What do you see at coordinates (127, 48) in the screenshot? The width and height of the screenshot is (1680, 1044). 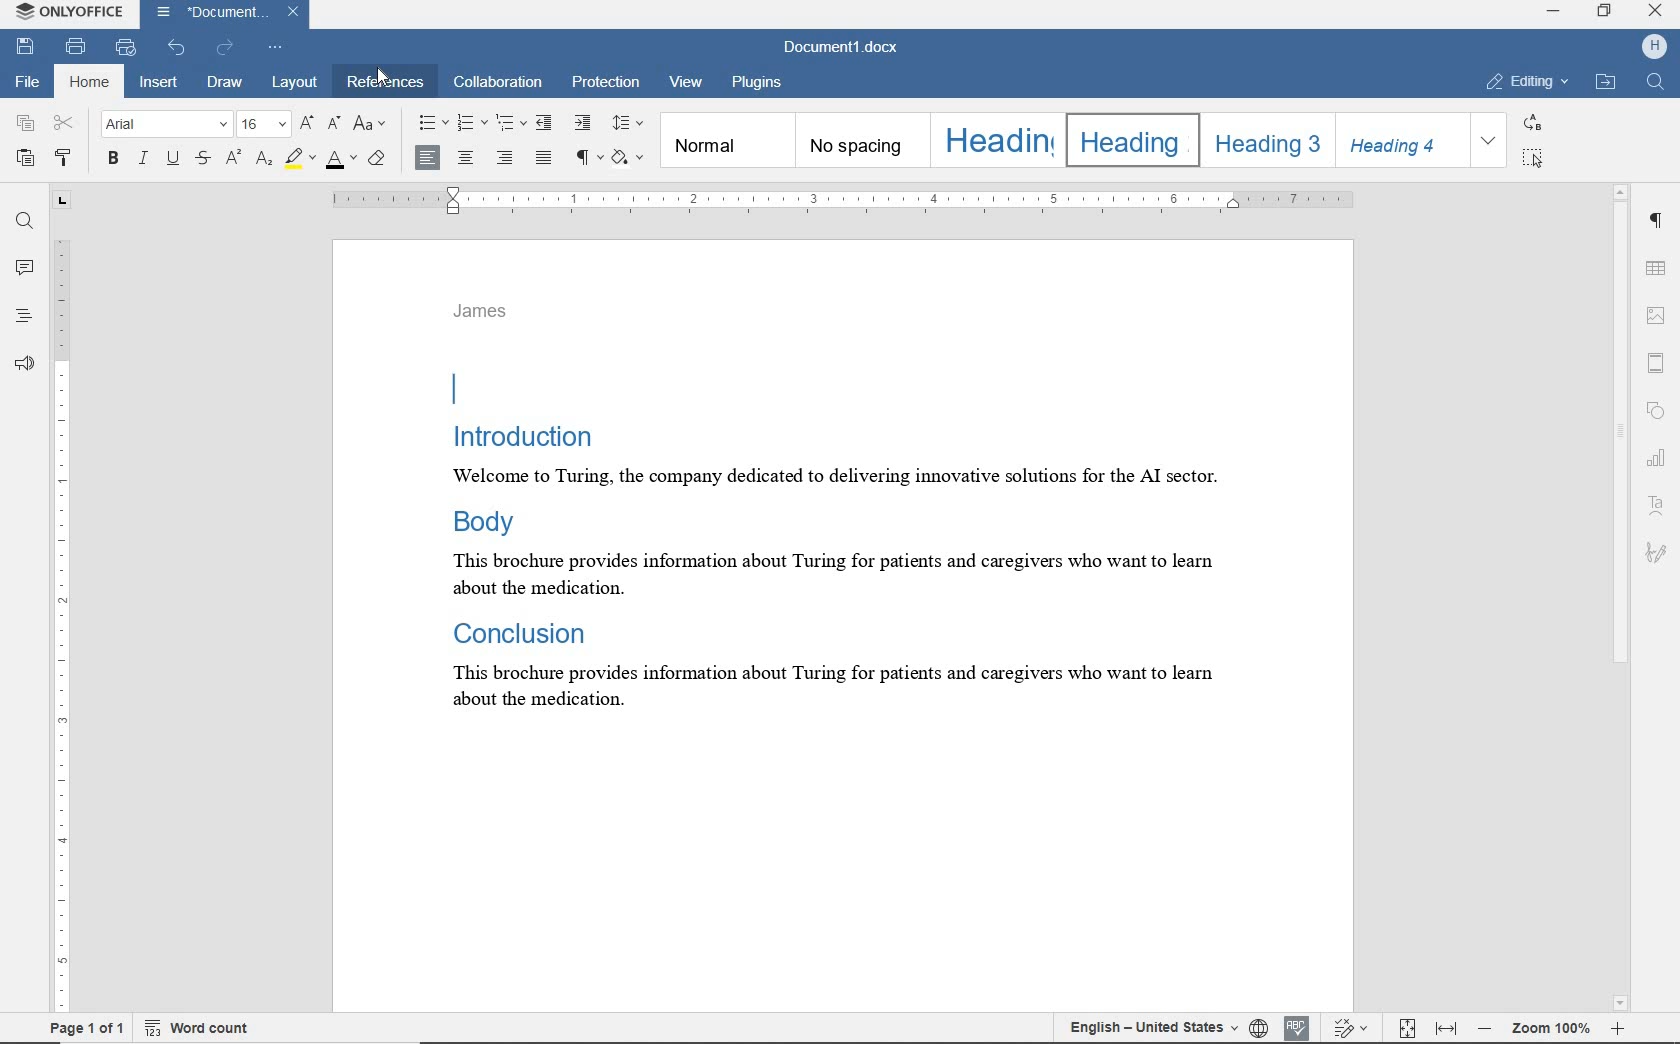 I see `quick print` at bounding box center [127, 48].